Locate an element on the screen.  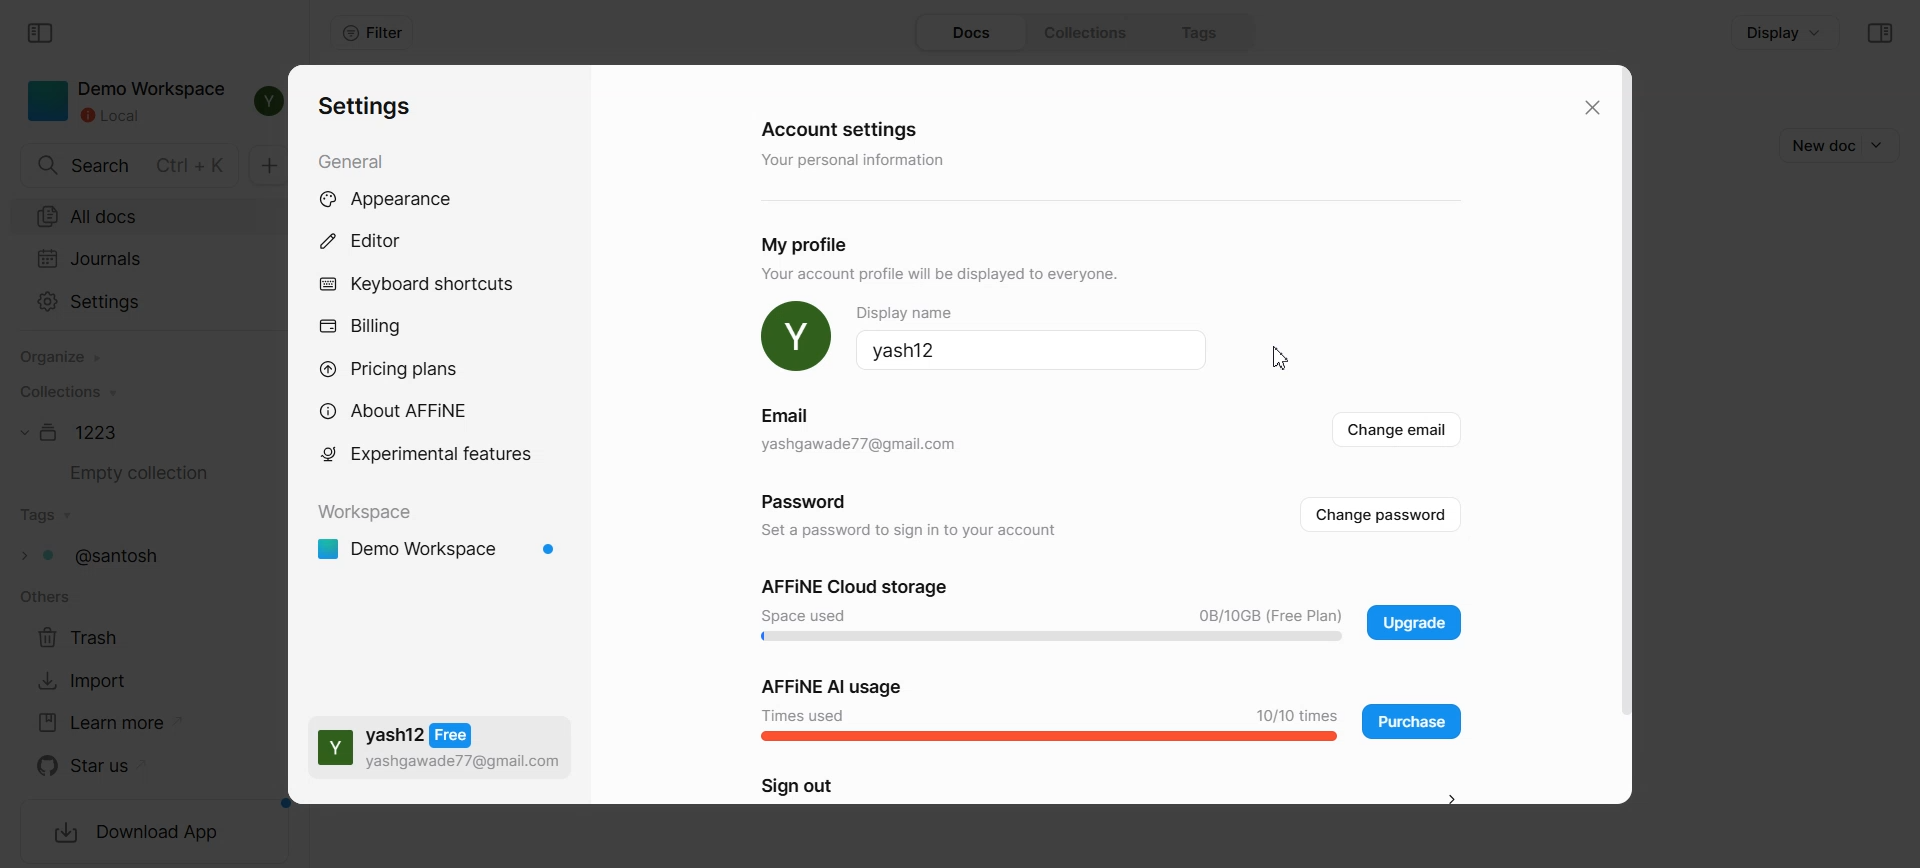
Filter is located at coordinates (372, 33).